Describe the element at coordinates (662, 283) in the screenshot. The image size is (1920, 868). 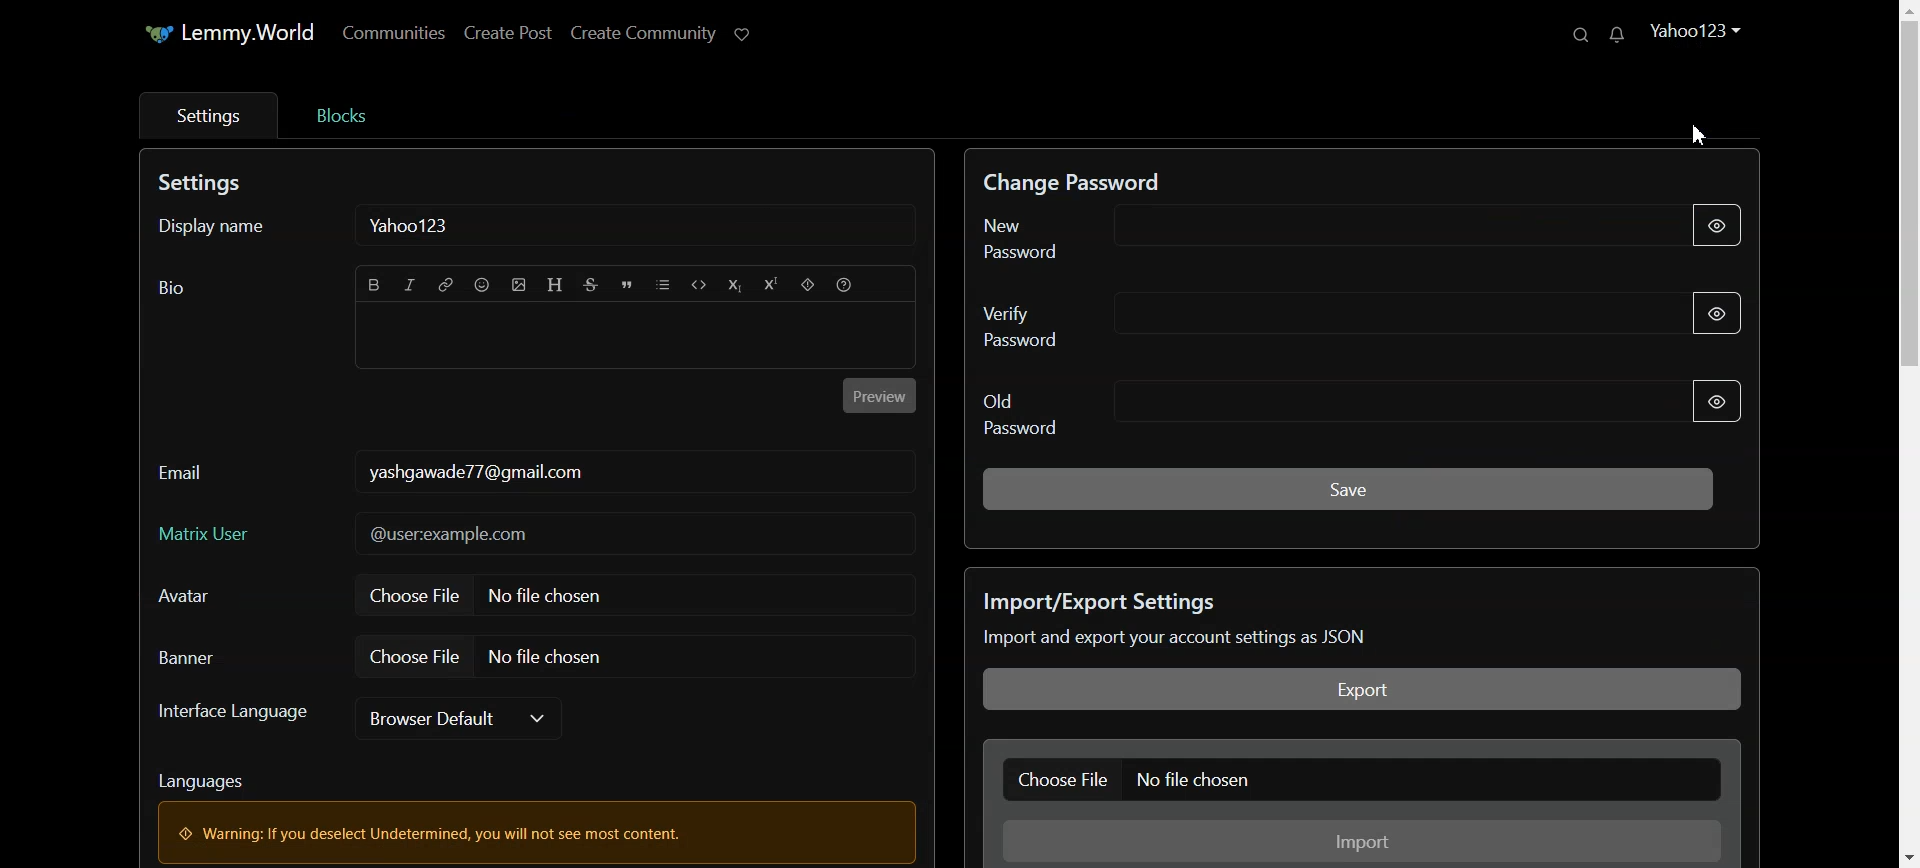
I see `List` at that location.